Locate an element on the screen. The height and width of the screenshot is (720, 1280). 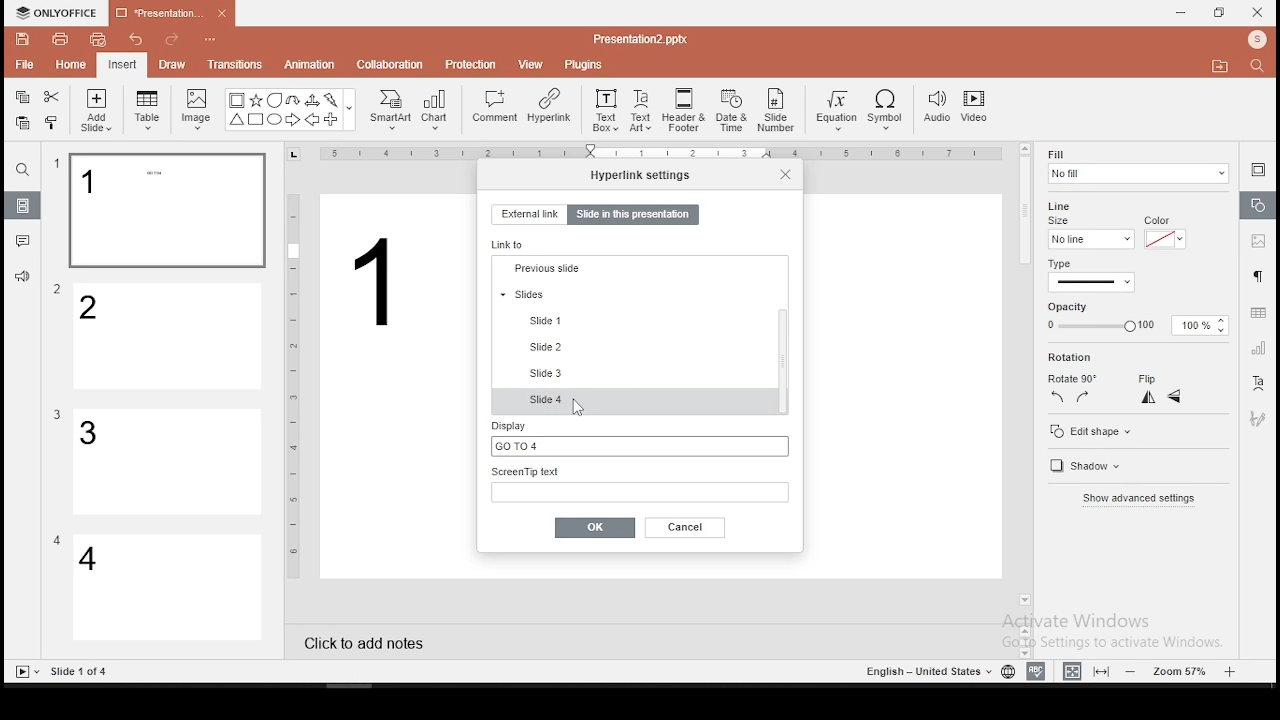
paragraph settings is located at coordinates (1256, 274).